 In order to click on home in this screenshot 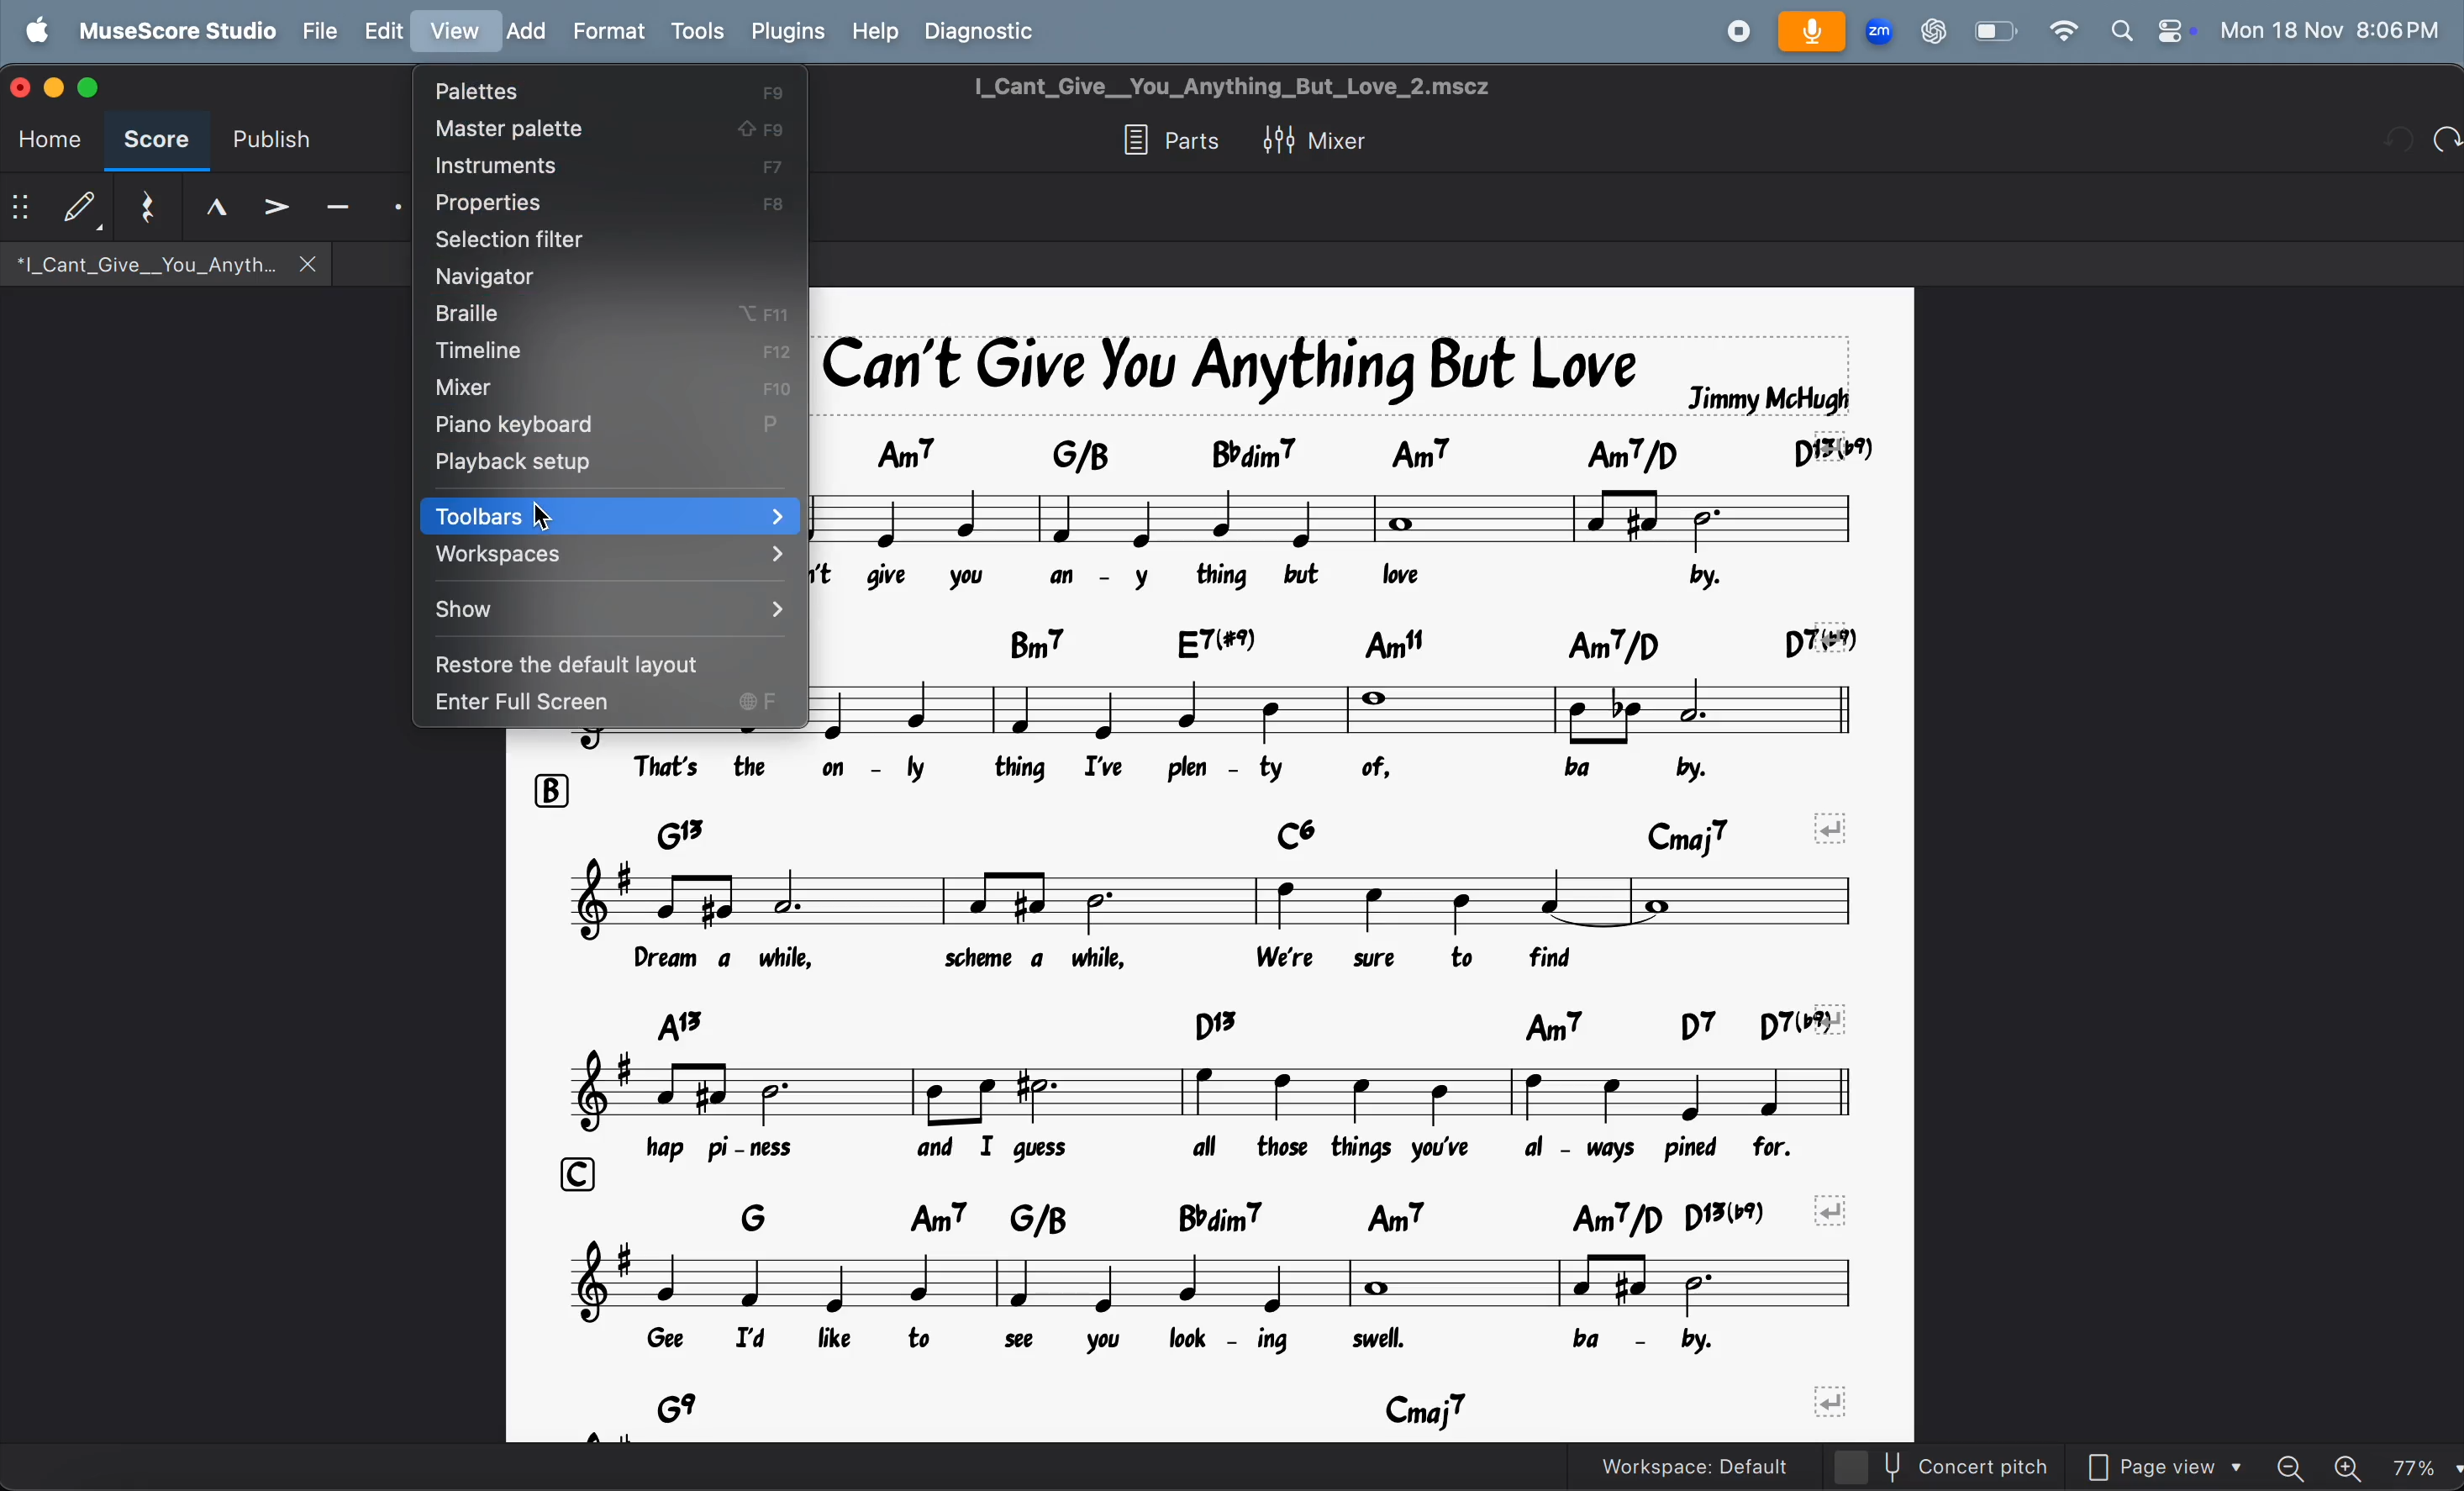, I will do `click(51, 142)`.